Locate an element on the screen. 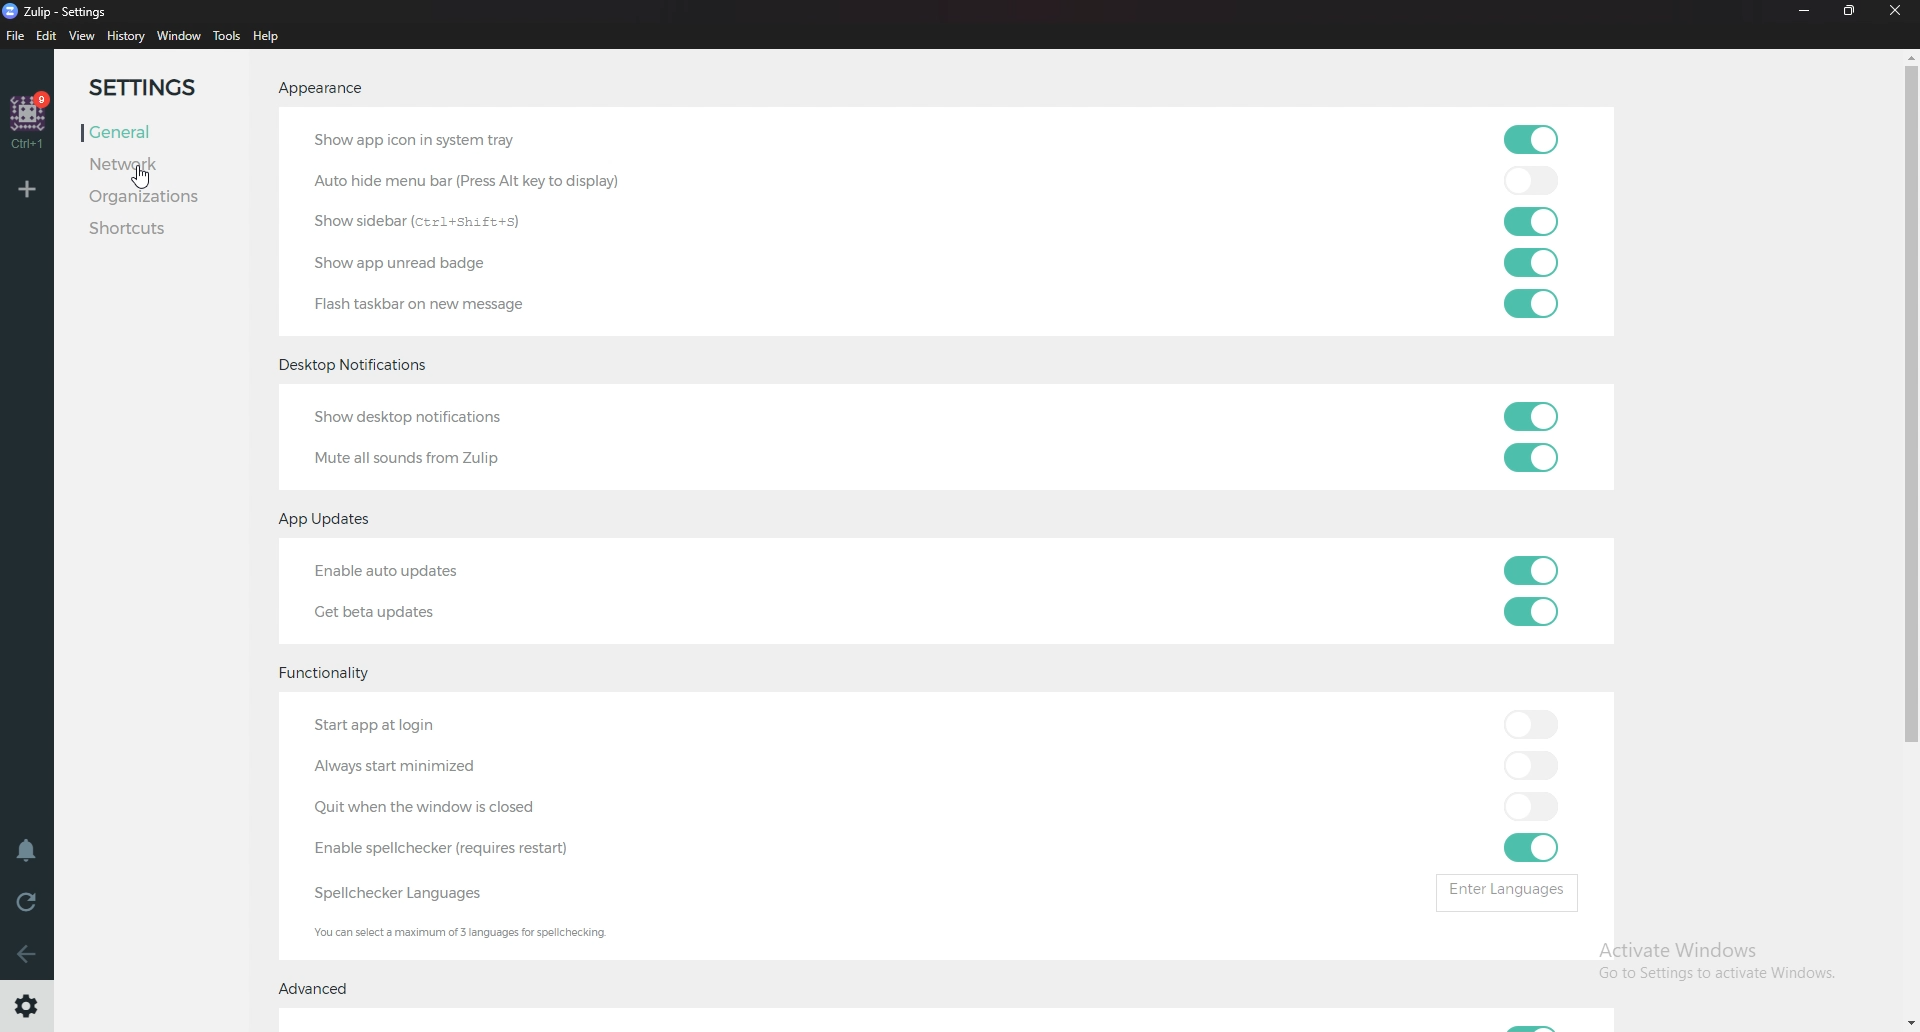  tools is located at coordinates (227, 36).